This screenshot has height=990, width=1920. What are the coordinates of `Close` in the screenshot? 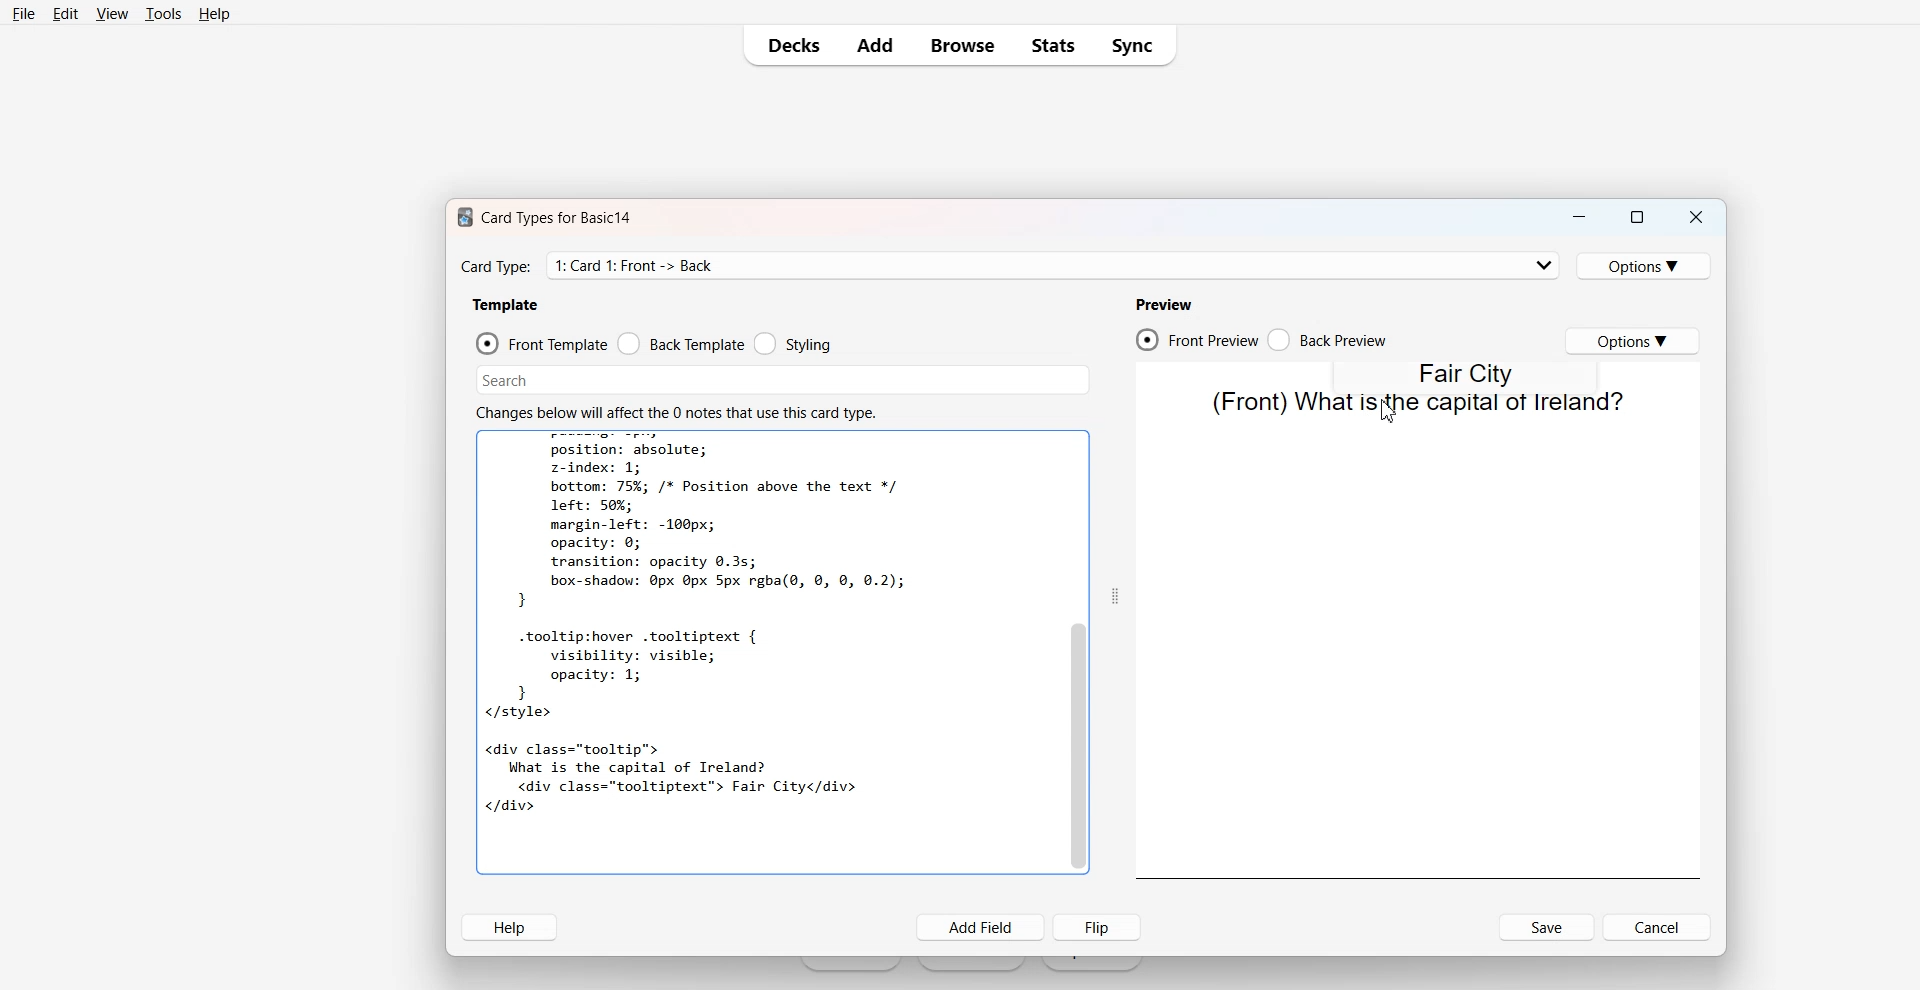 It's located at (1695, 217).